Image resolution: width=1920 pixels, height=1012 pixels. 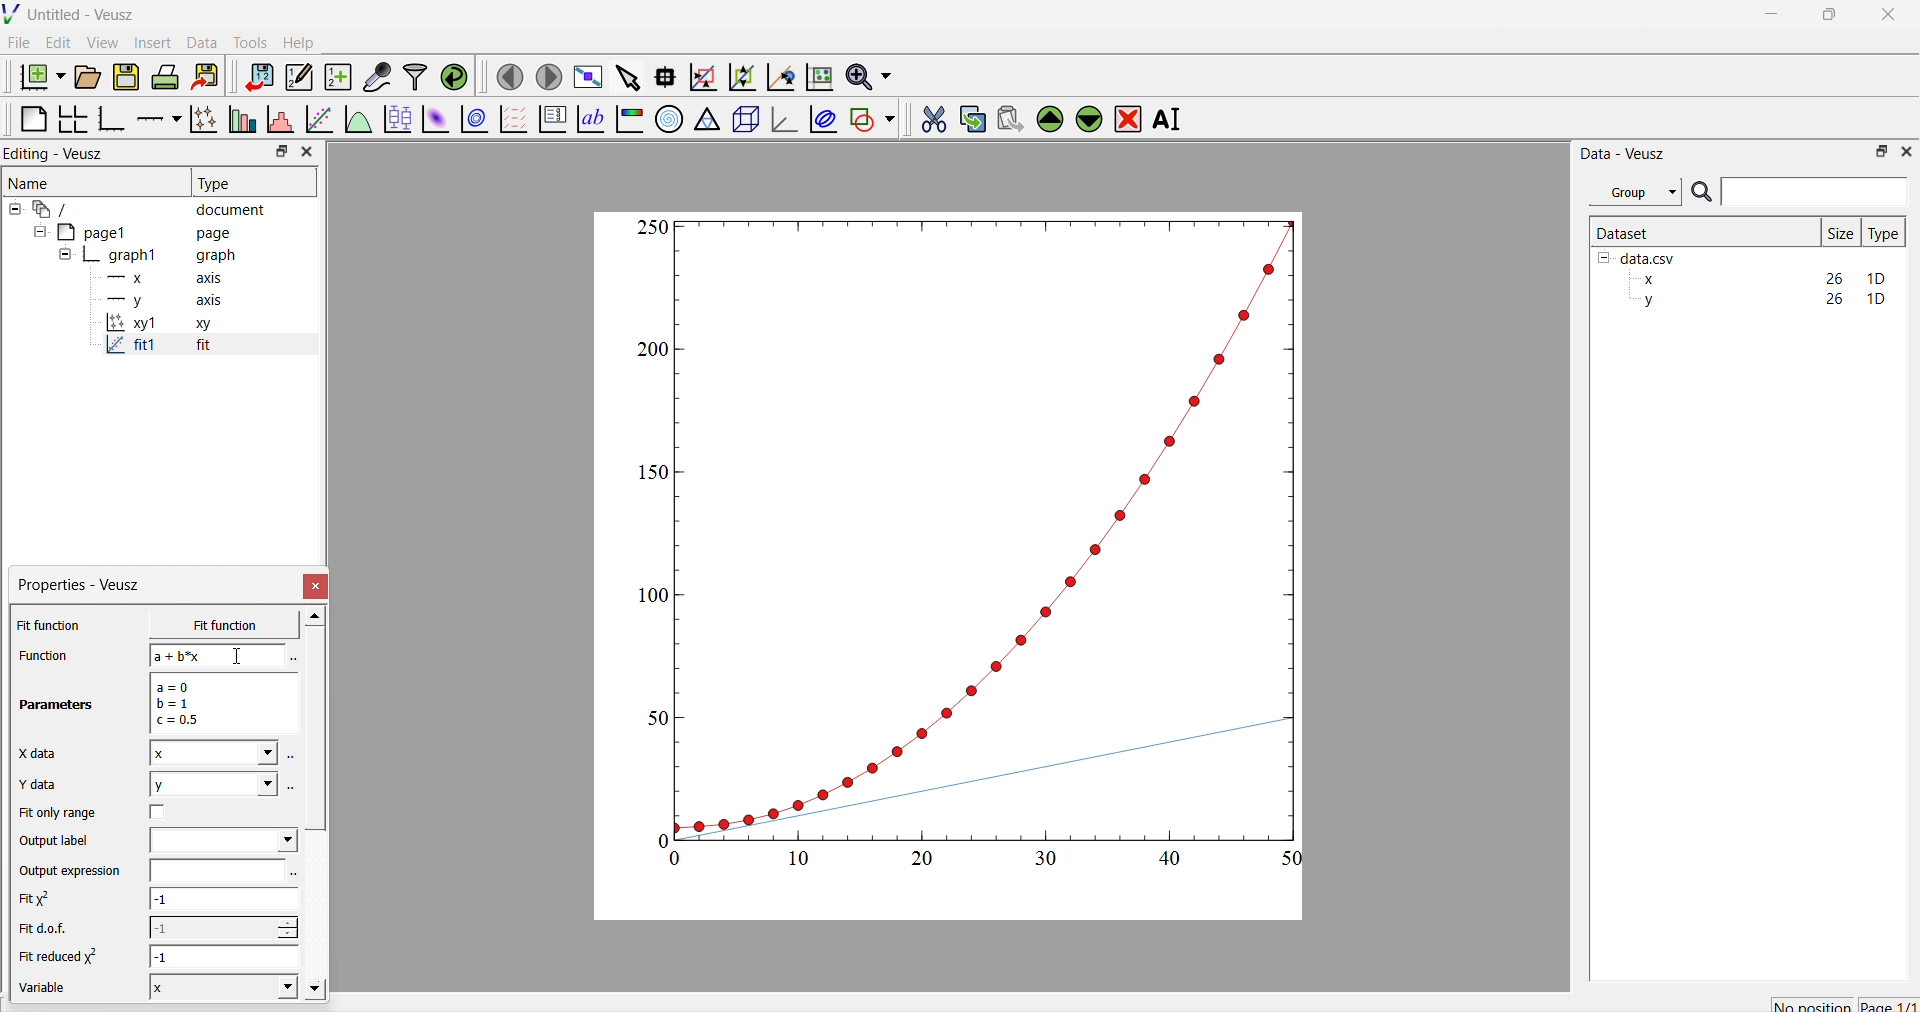 I want to click on Plot Vector Field, so click(x=513, y=121).